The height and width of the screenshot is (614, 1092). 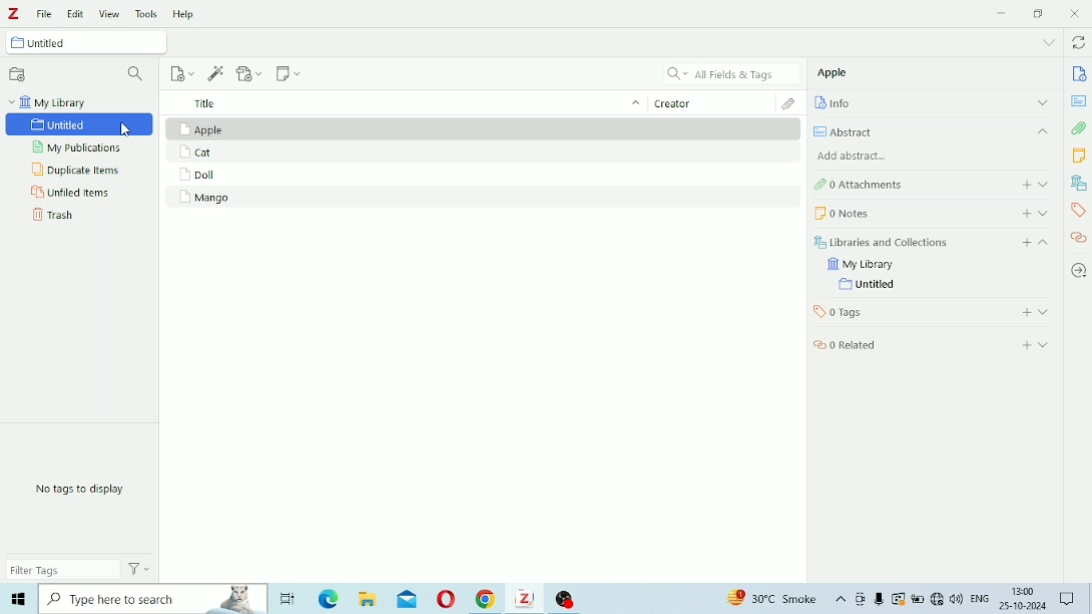 What do you see at coordinates (878, 599) in the screenshot?
I see `` at bounding box center [878, 599].